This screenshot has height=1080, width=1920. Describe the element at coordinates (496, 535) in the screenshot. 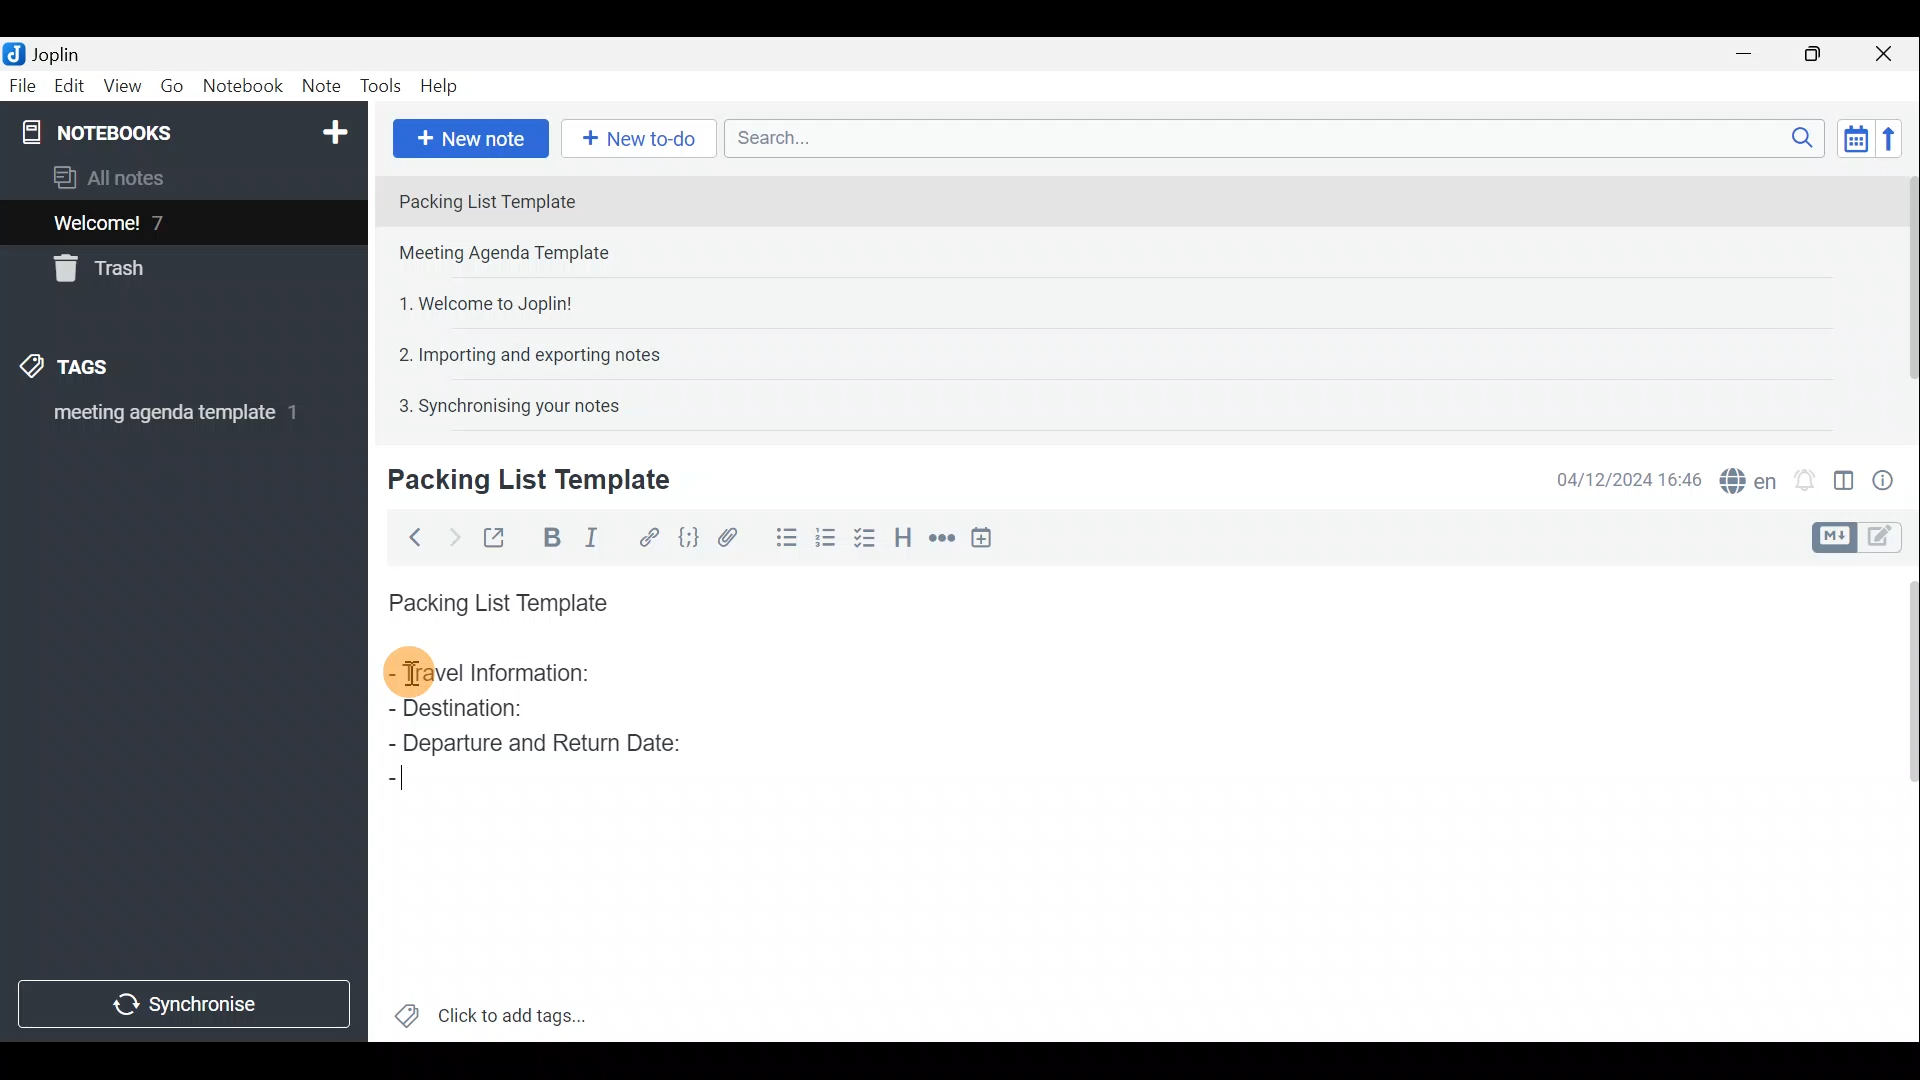

I see `Toggle external editing` at that location.